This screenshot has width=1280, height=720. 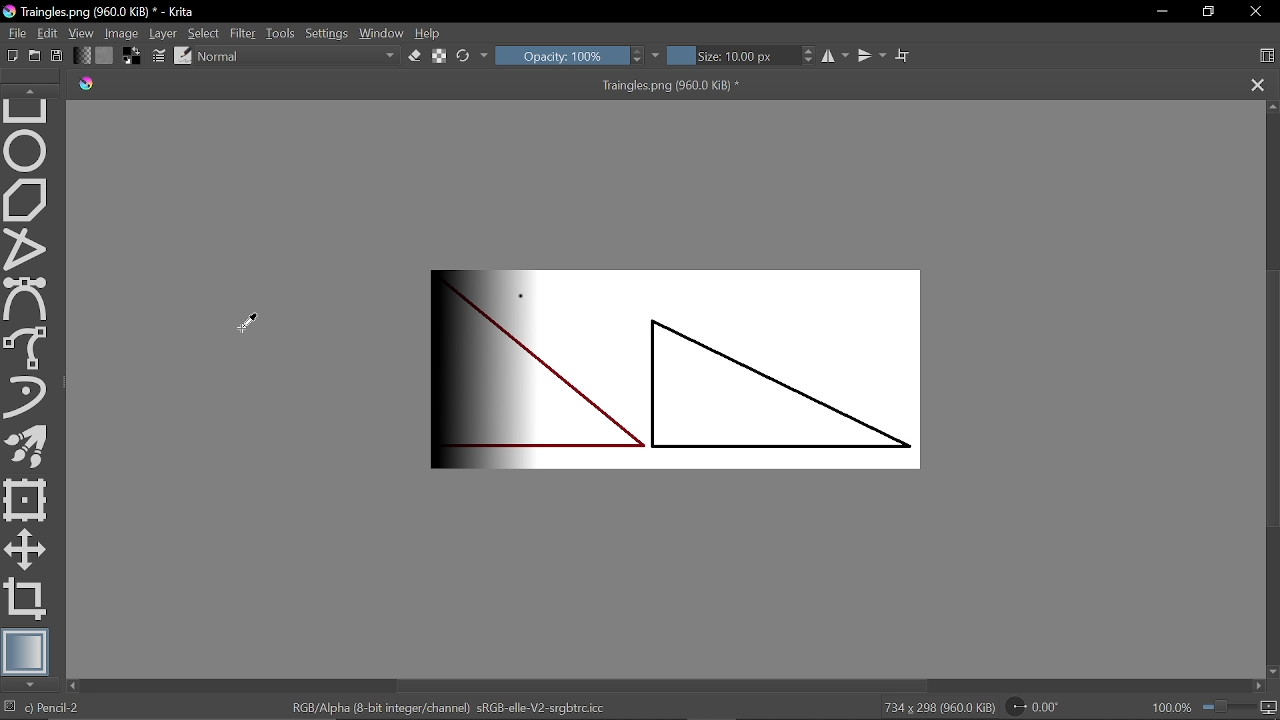 I want to click on No selection , so click(x=8, y=708).